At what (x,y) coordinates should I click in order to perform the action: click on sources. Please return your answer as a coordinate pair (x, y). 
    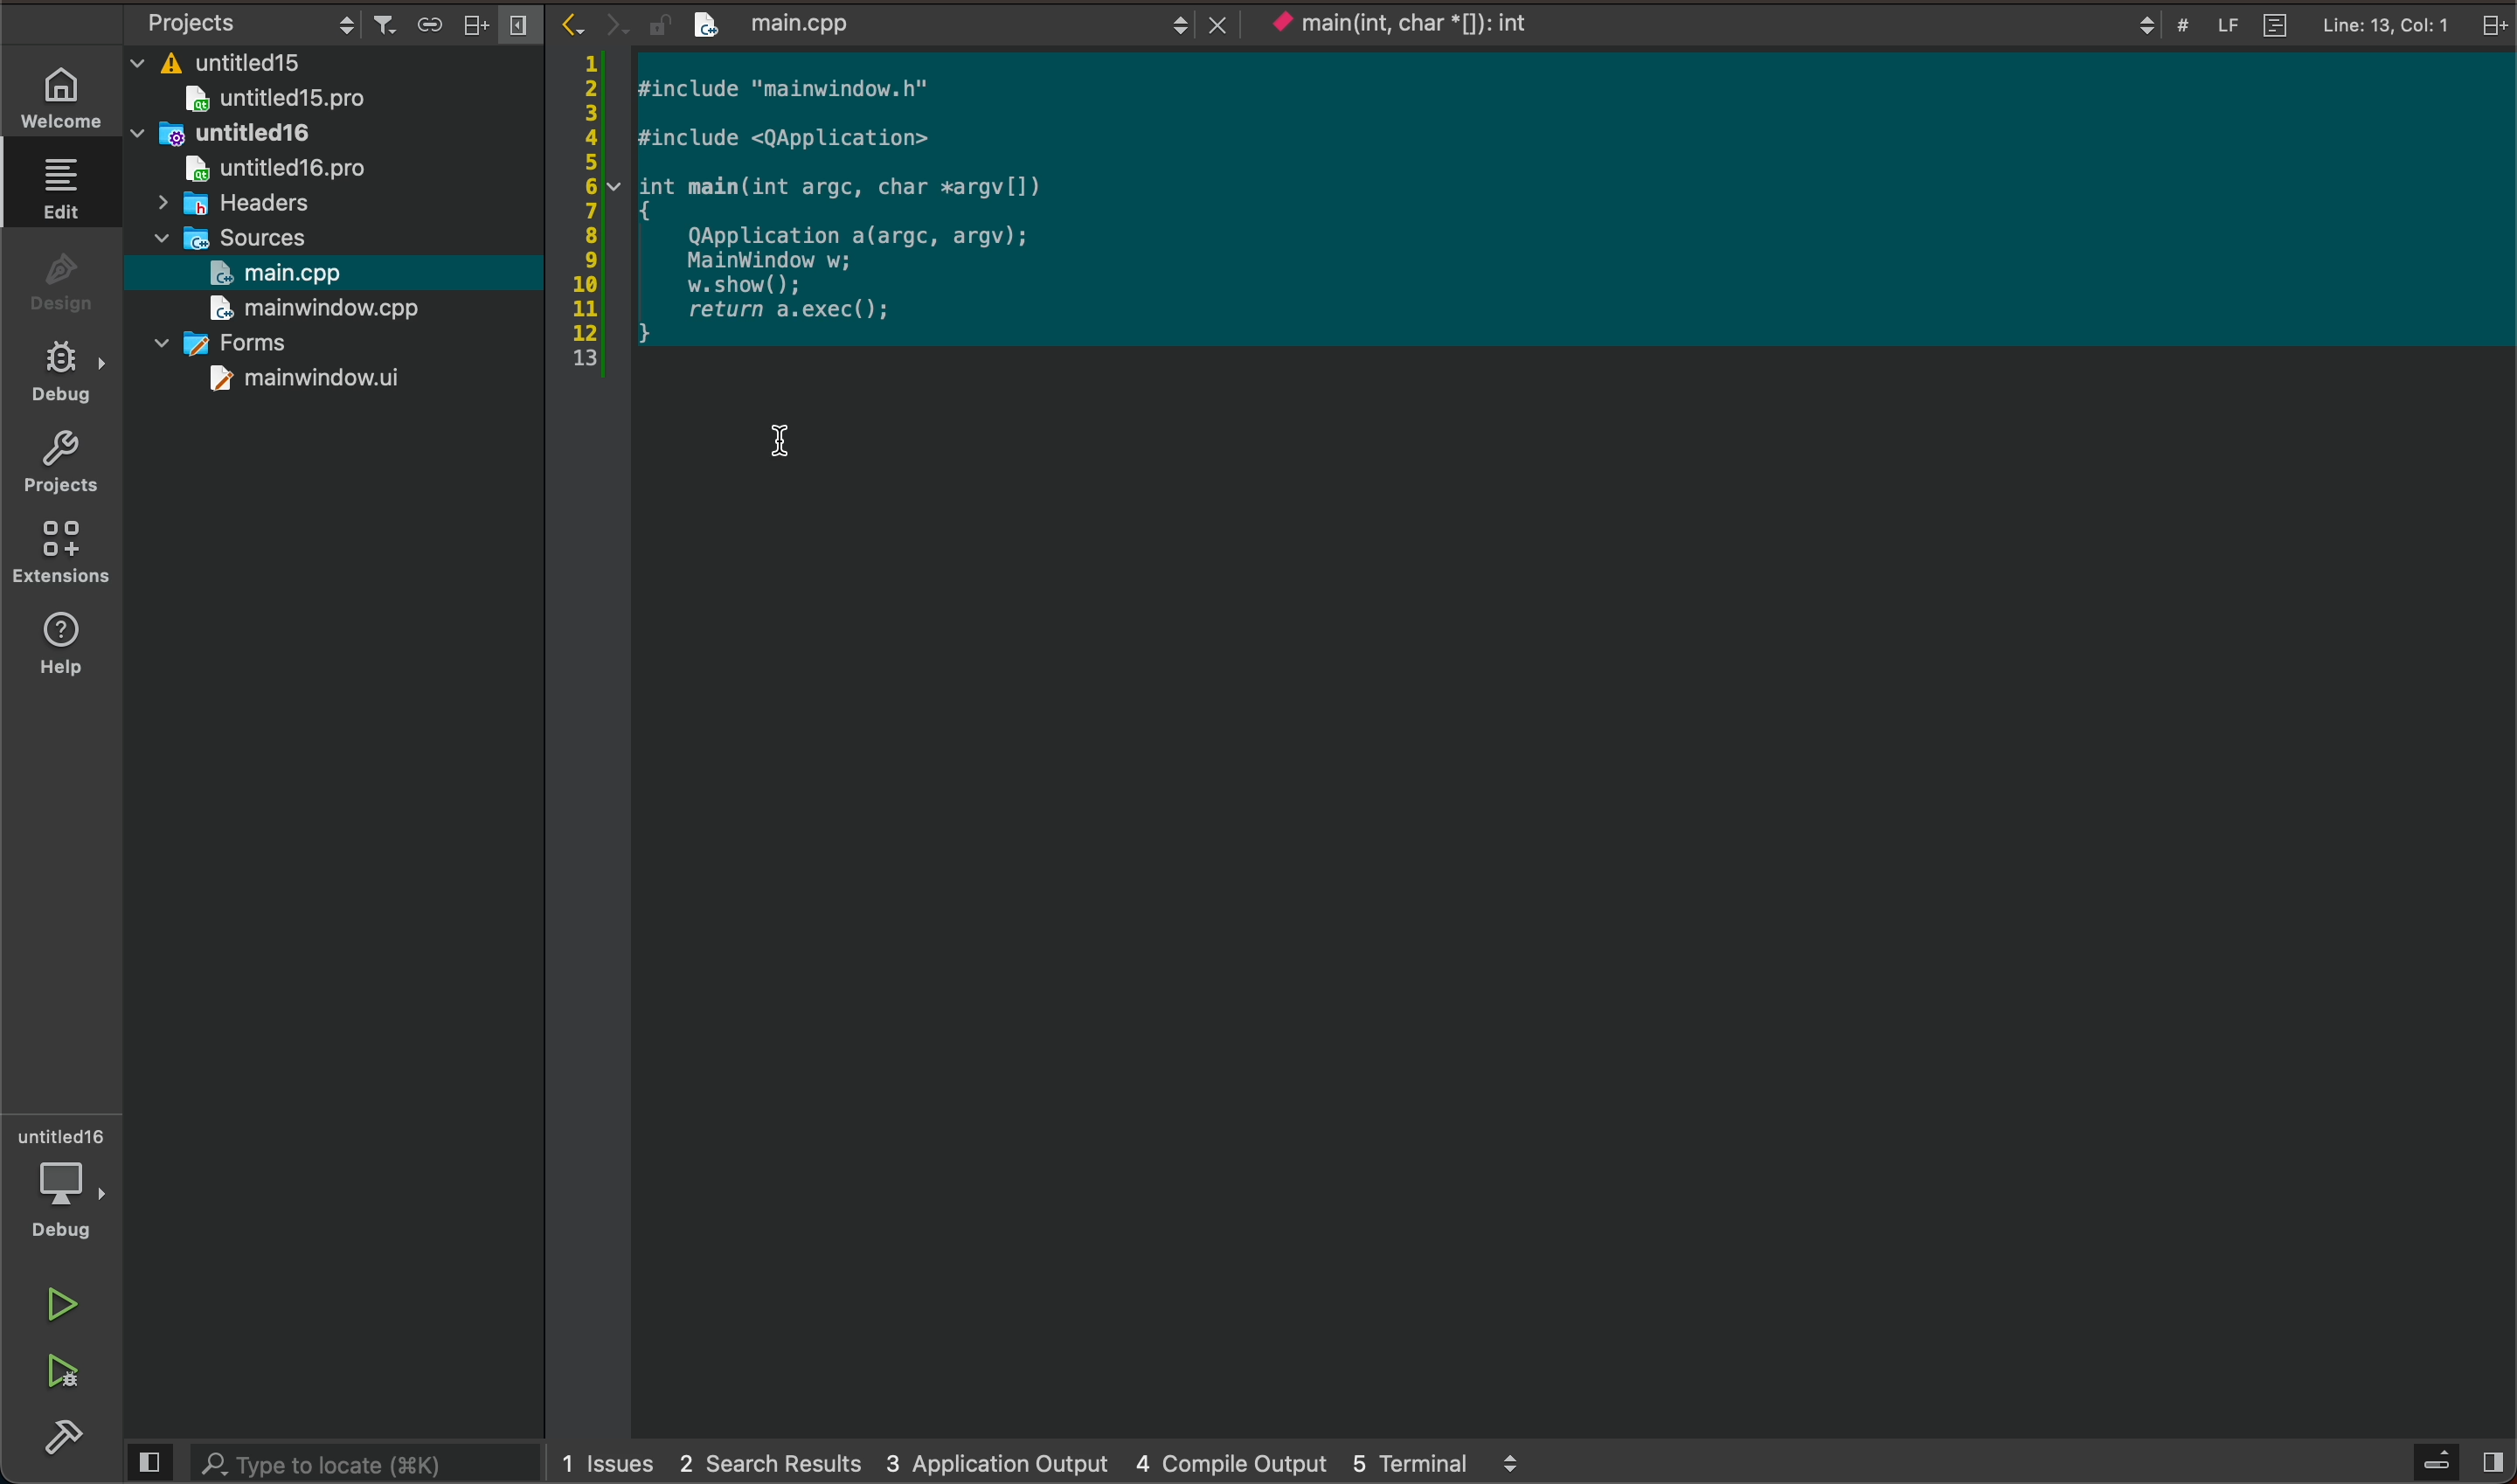
    Looking at the image, I should click on (237, 239).